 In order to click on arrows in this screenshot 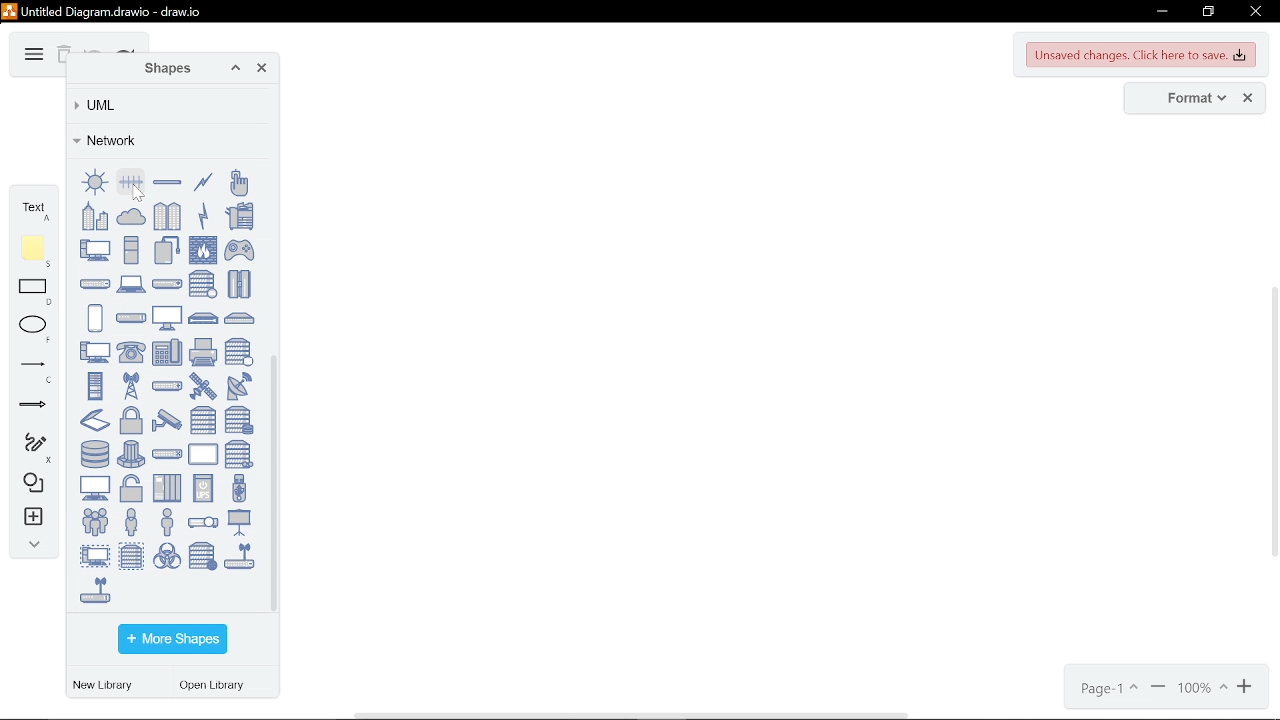, I will do `click(33, 408)`.